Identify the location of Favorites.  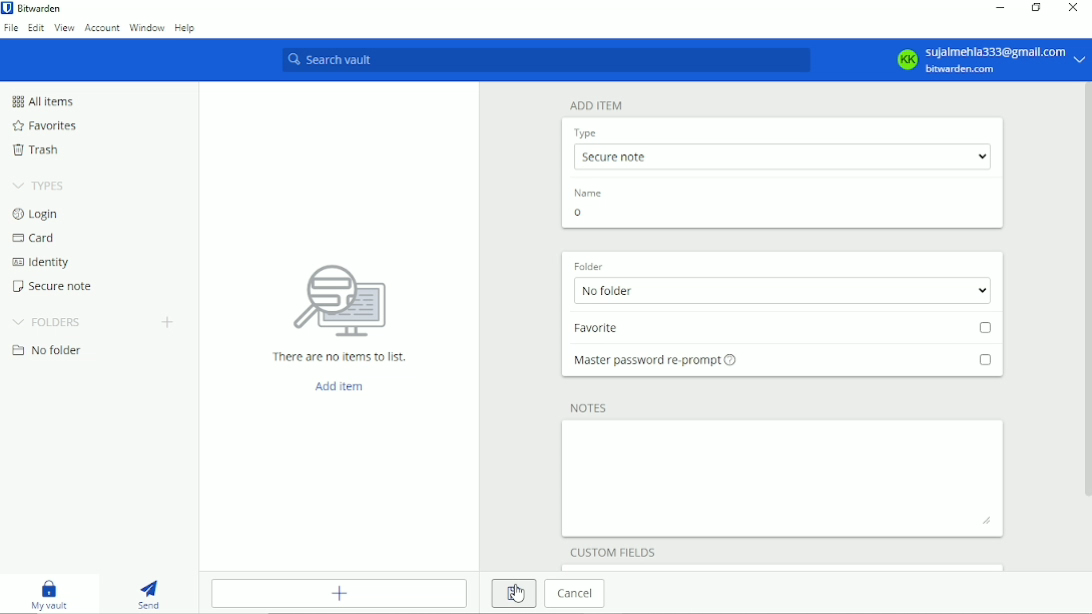
(44, 126).